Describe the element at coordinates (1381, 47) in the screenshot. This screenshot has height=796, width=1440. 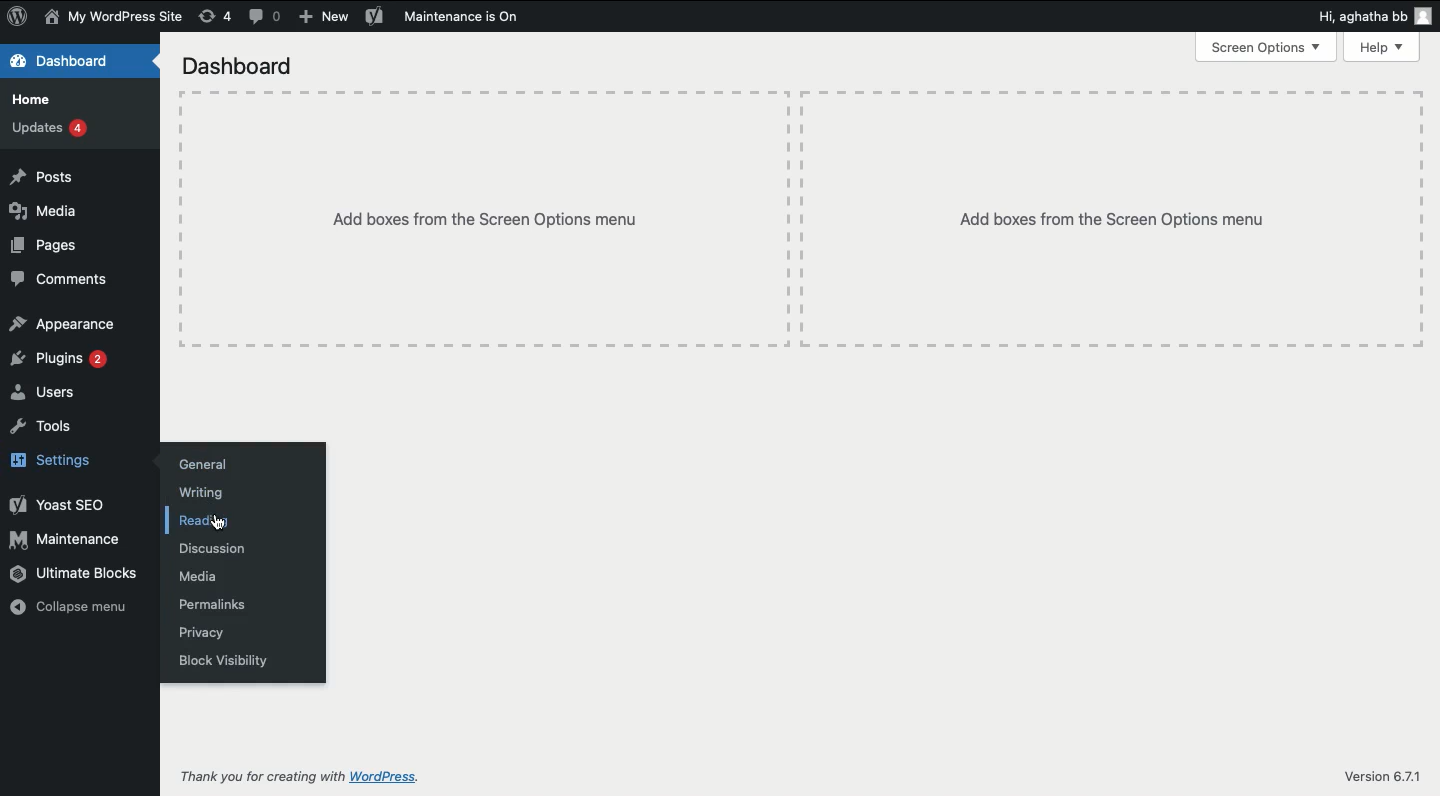
I see `Help` at that location.